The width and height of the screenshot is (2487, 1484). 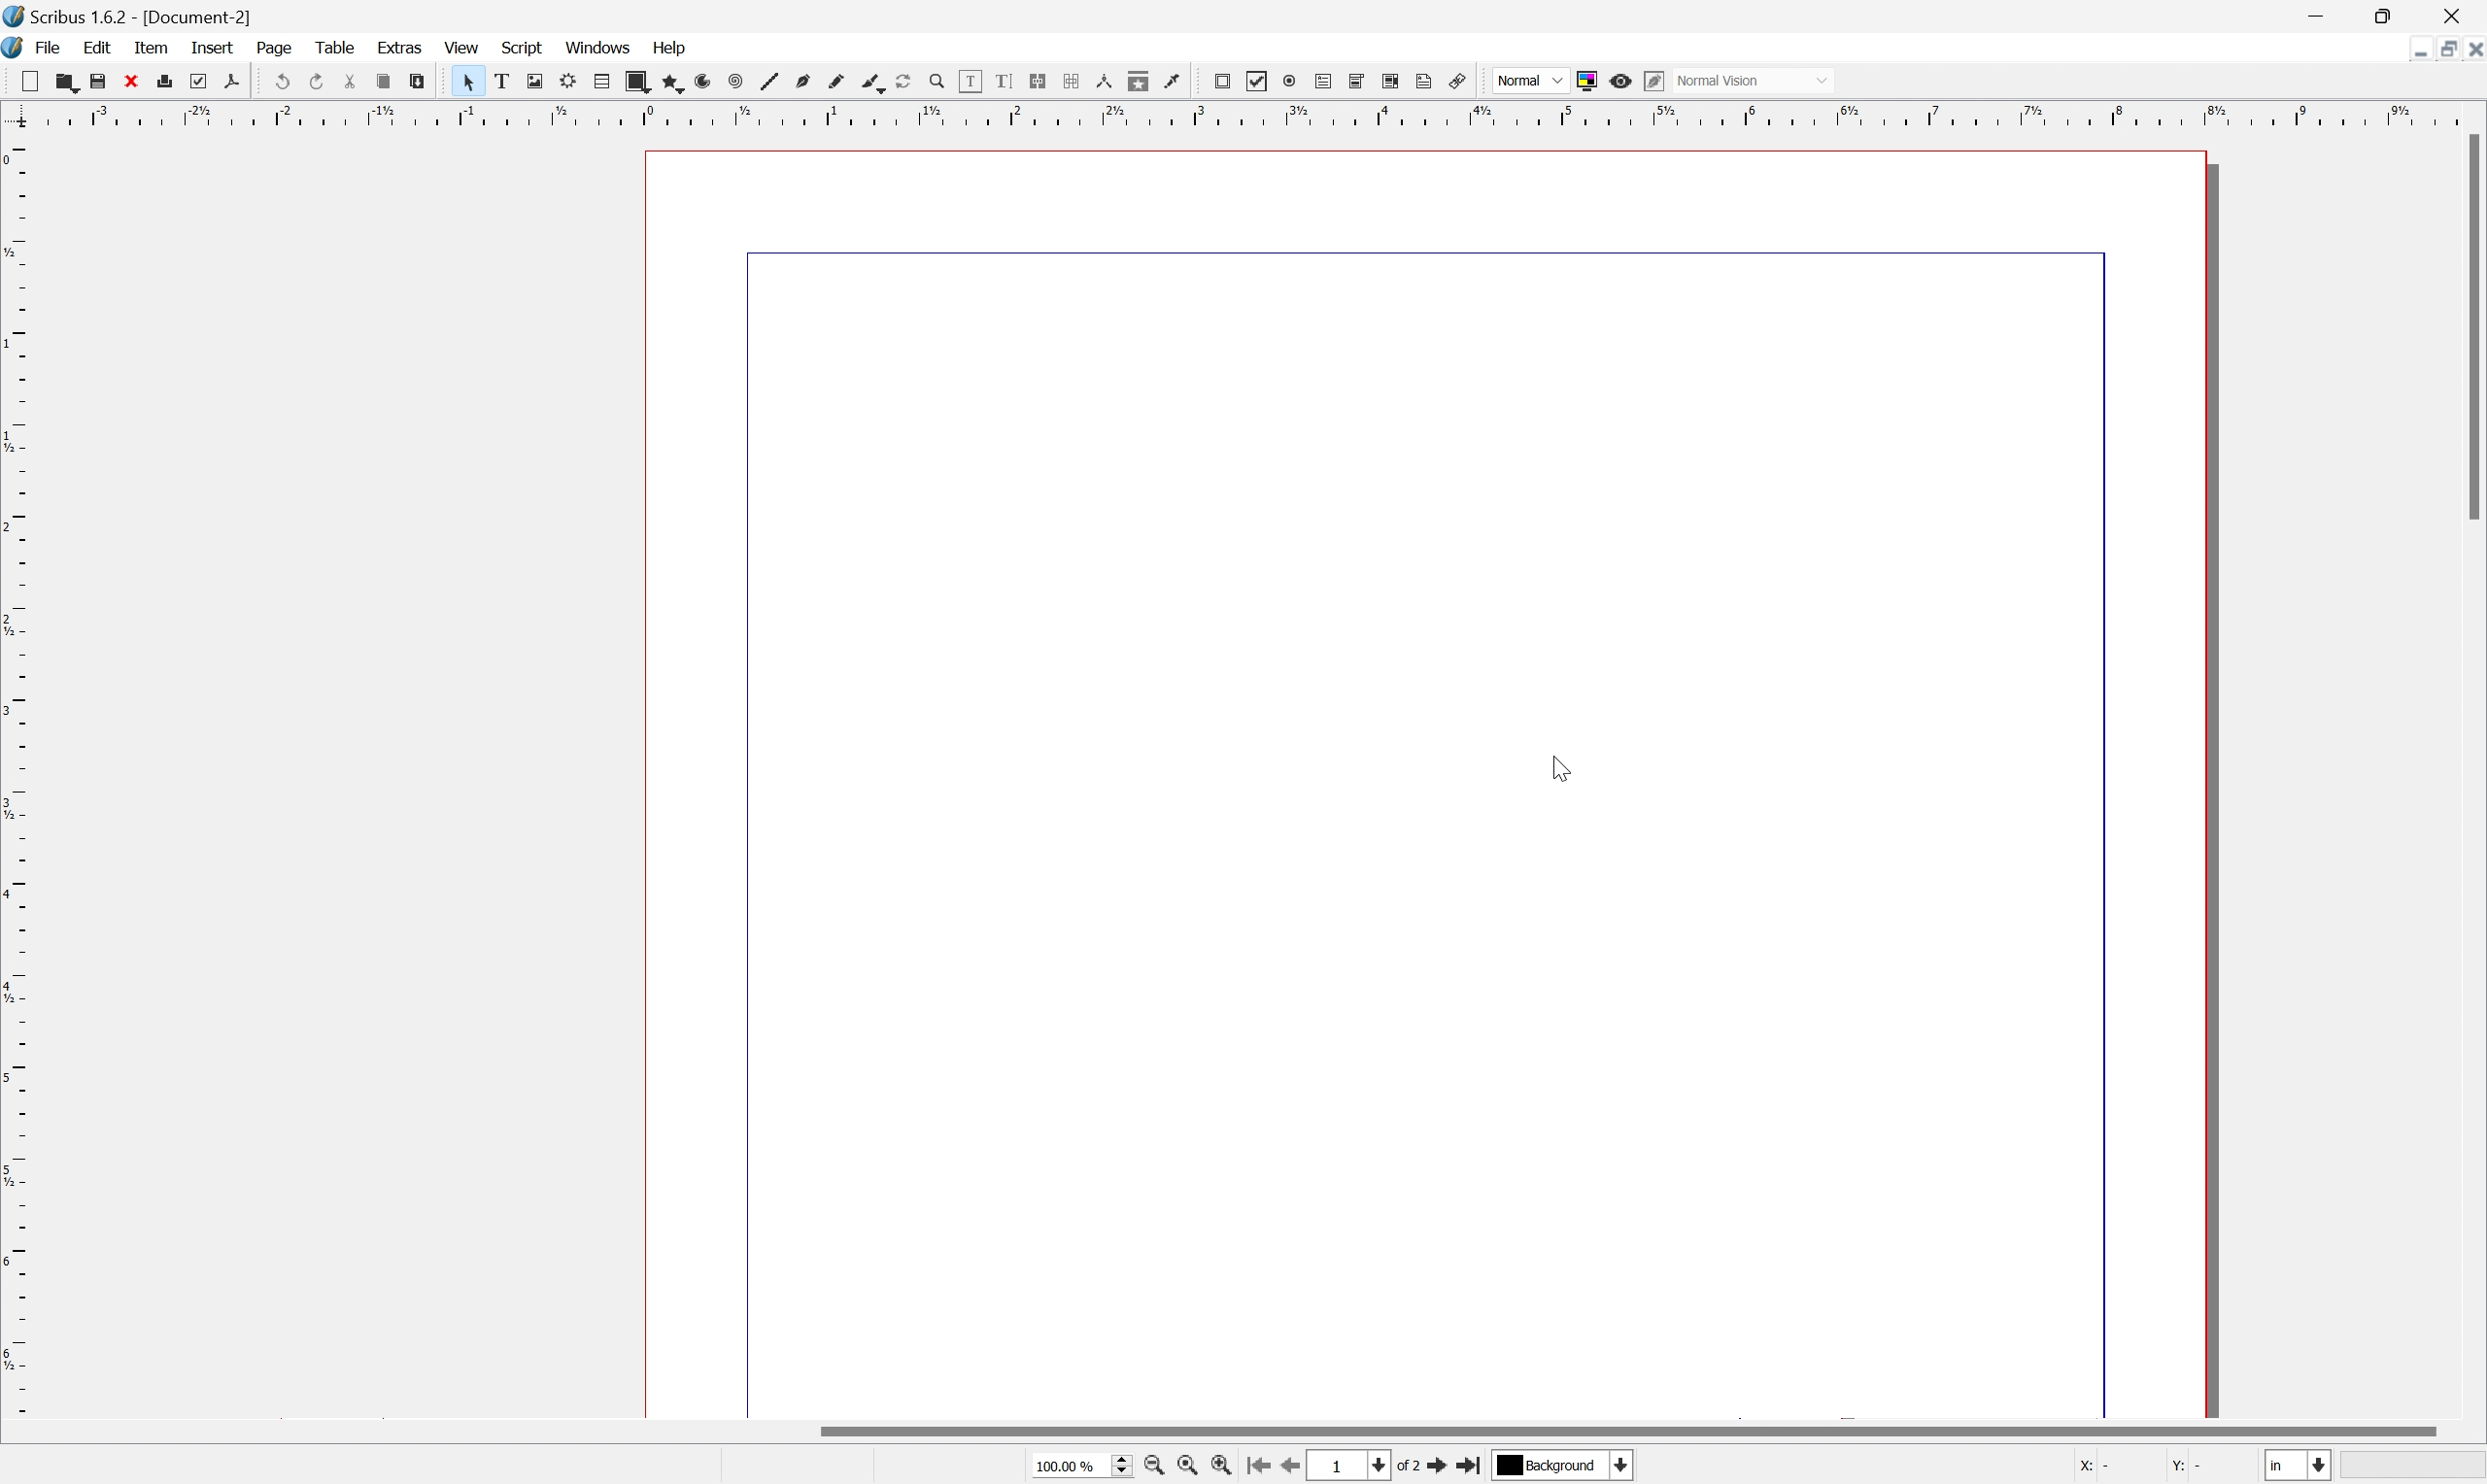 I want to click on Item, so click(x=157, y=48).